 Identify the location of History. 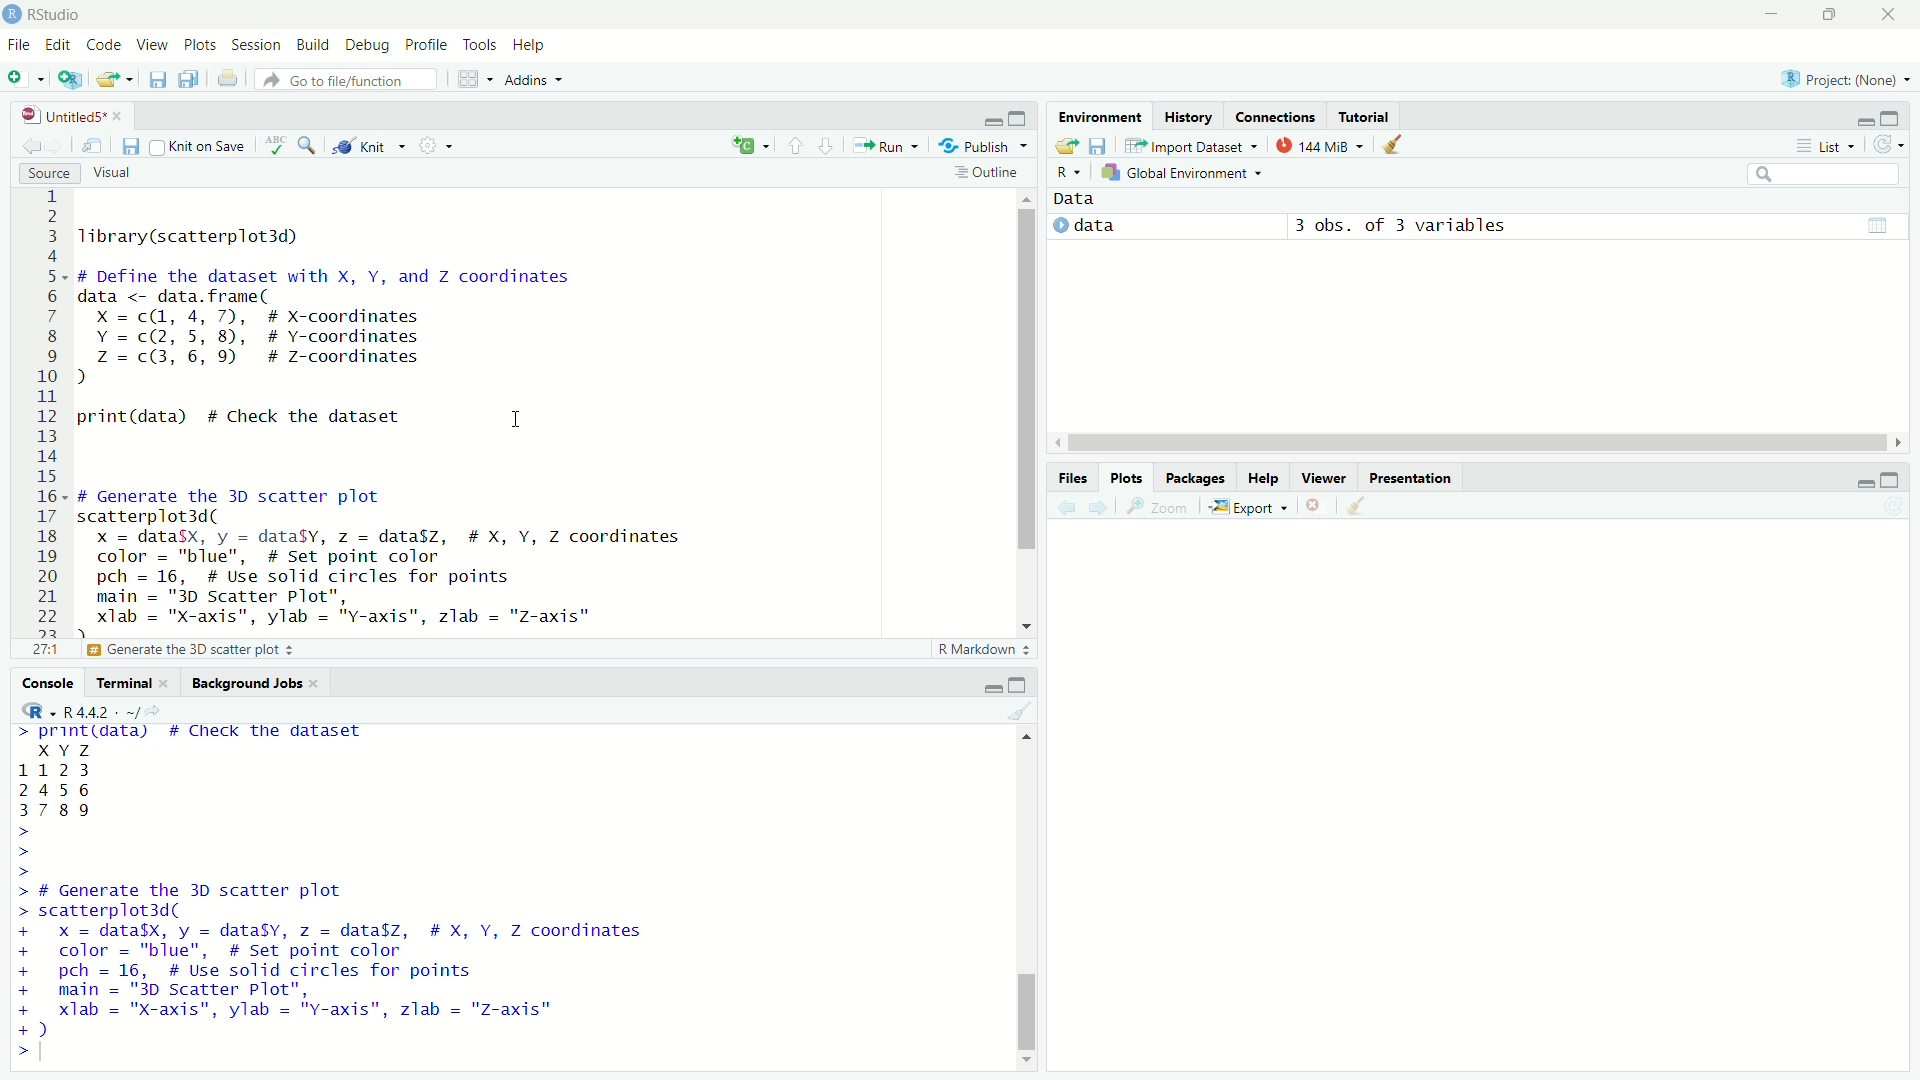
(1186, 113).